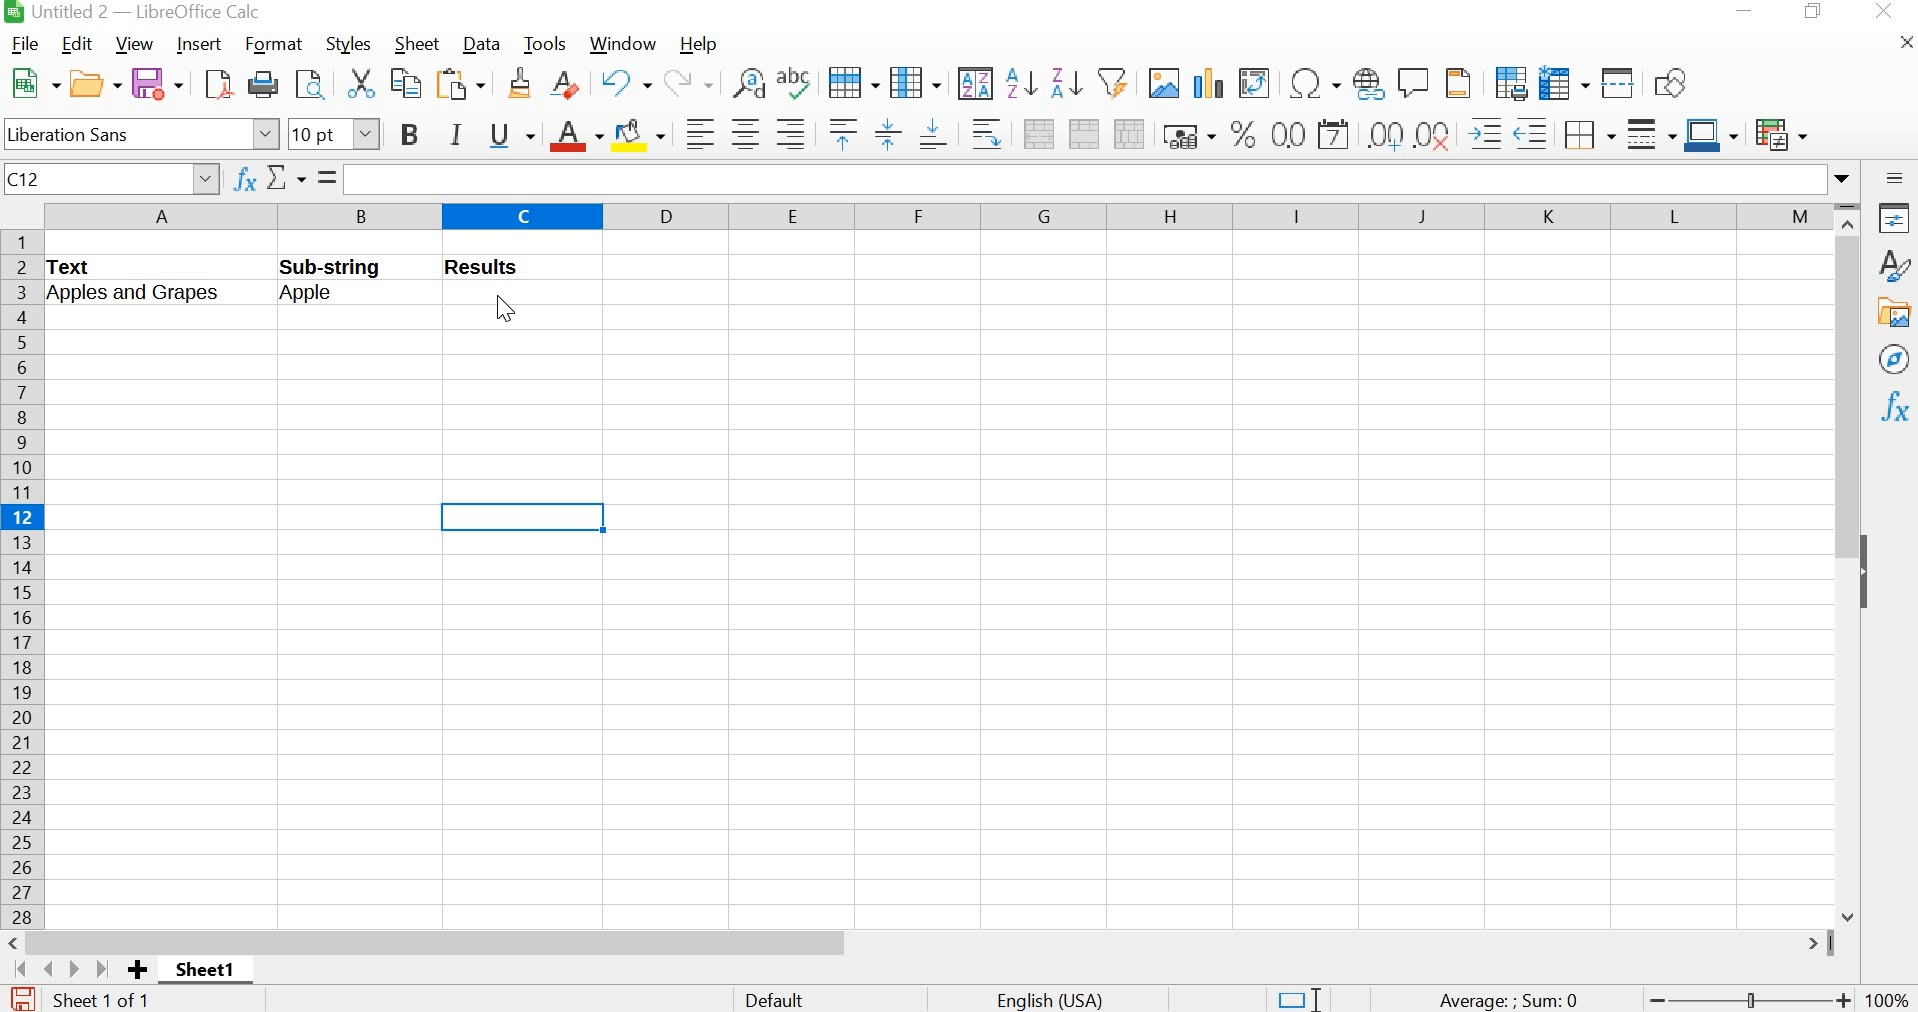 The image size is (1918, 1012). I want to click on sort, so click(974, 82).